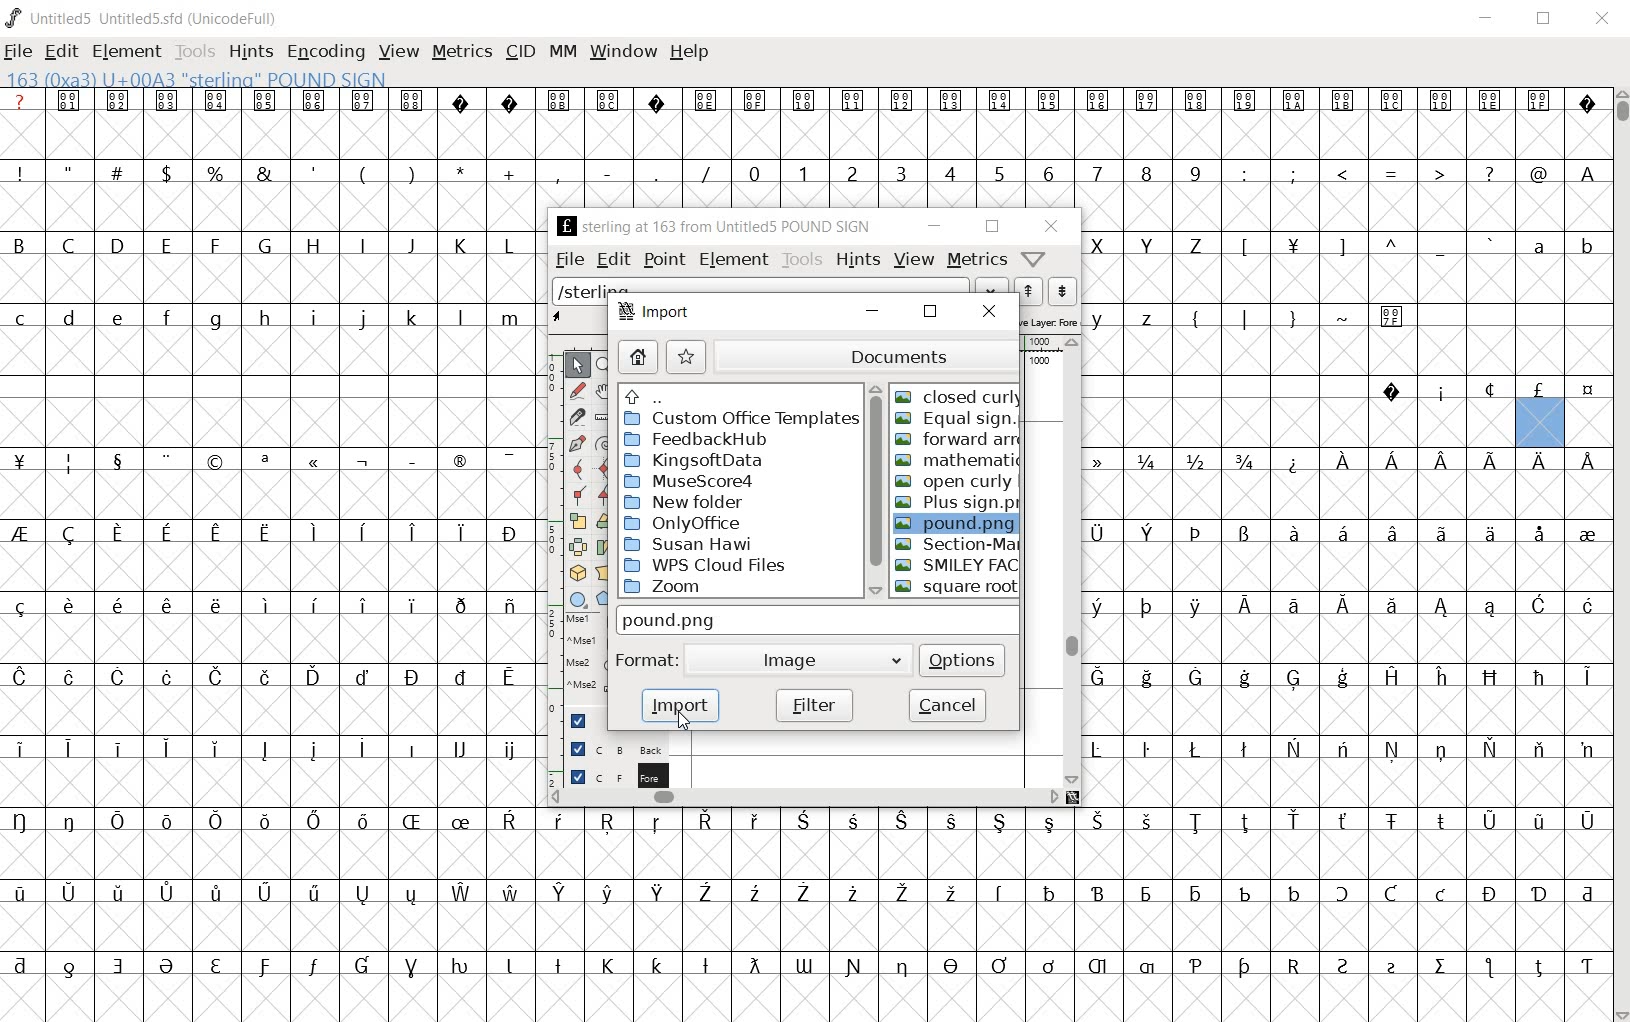 Image resolution: width=1630 pixels, height=1022 pixels. Describe the element at coordinates (647, 664) in the screenshot. I see `format` at that location.